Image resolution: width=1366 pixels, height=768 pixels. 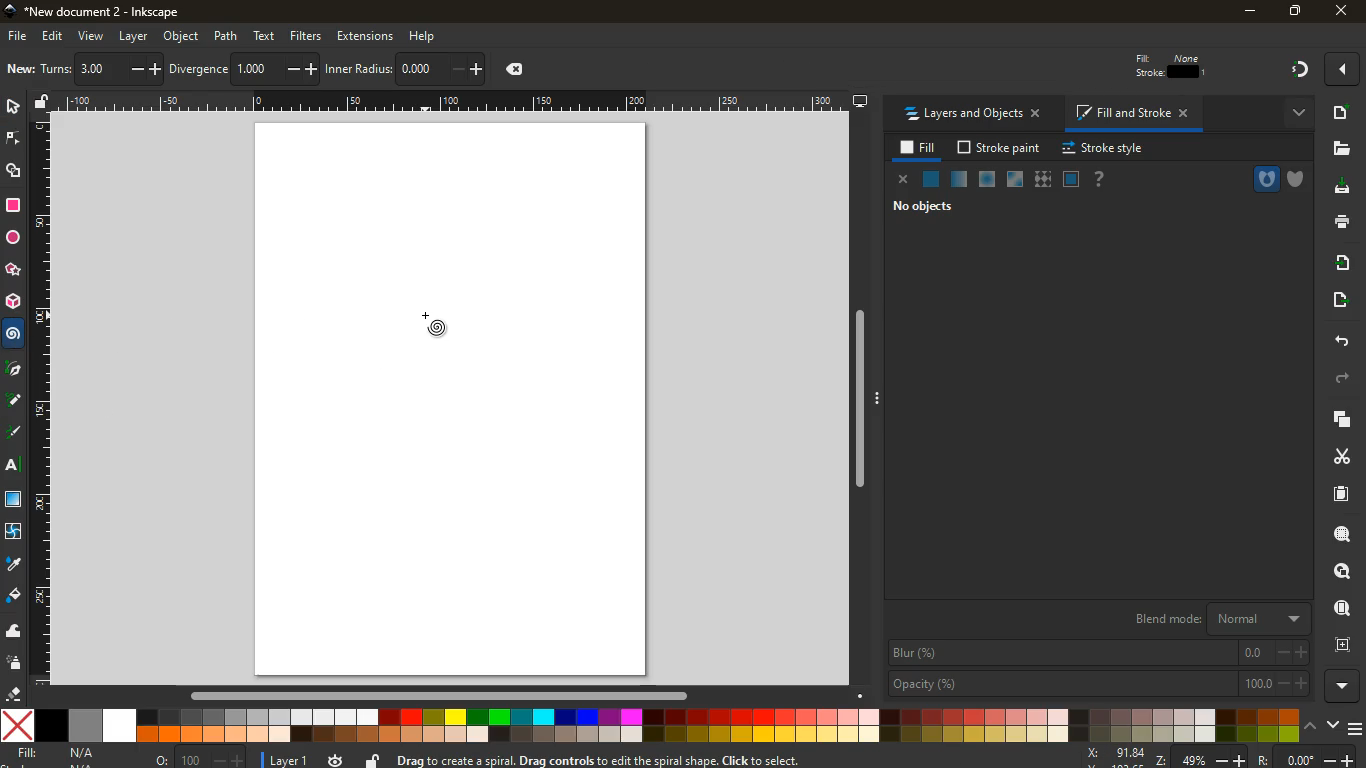 I want to click on image, so click(x=21, y=68).